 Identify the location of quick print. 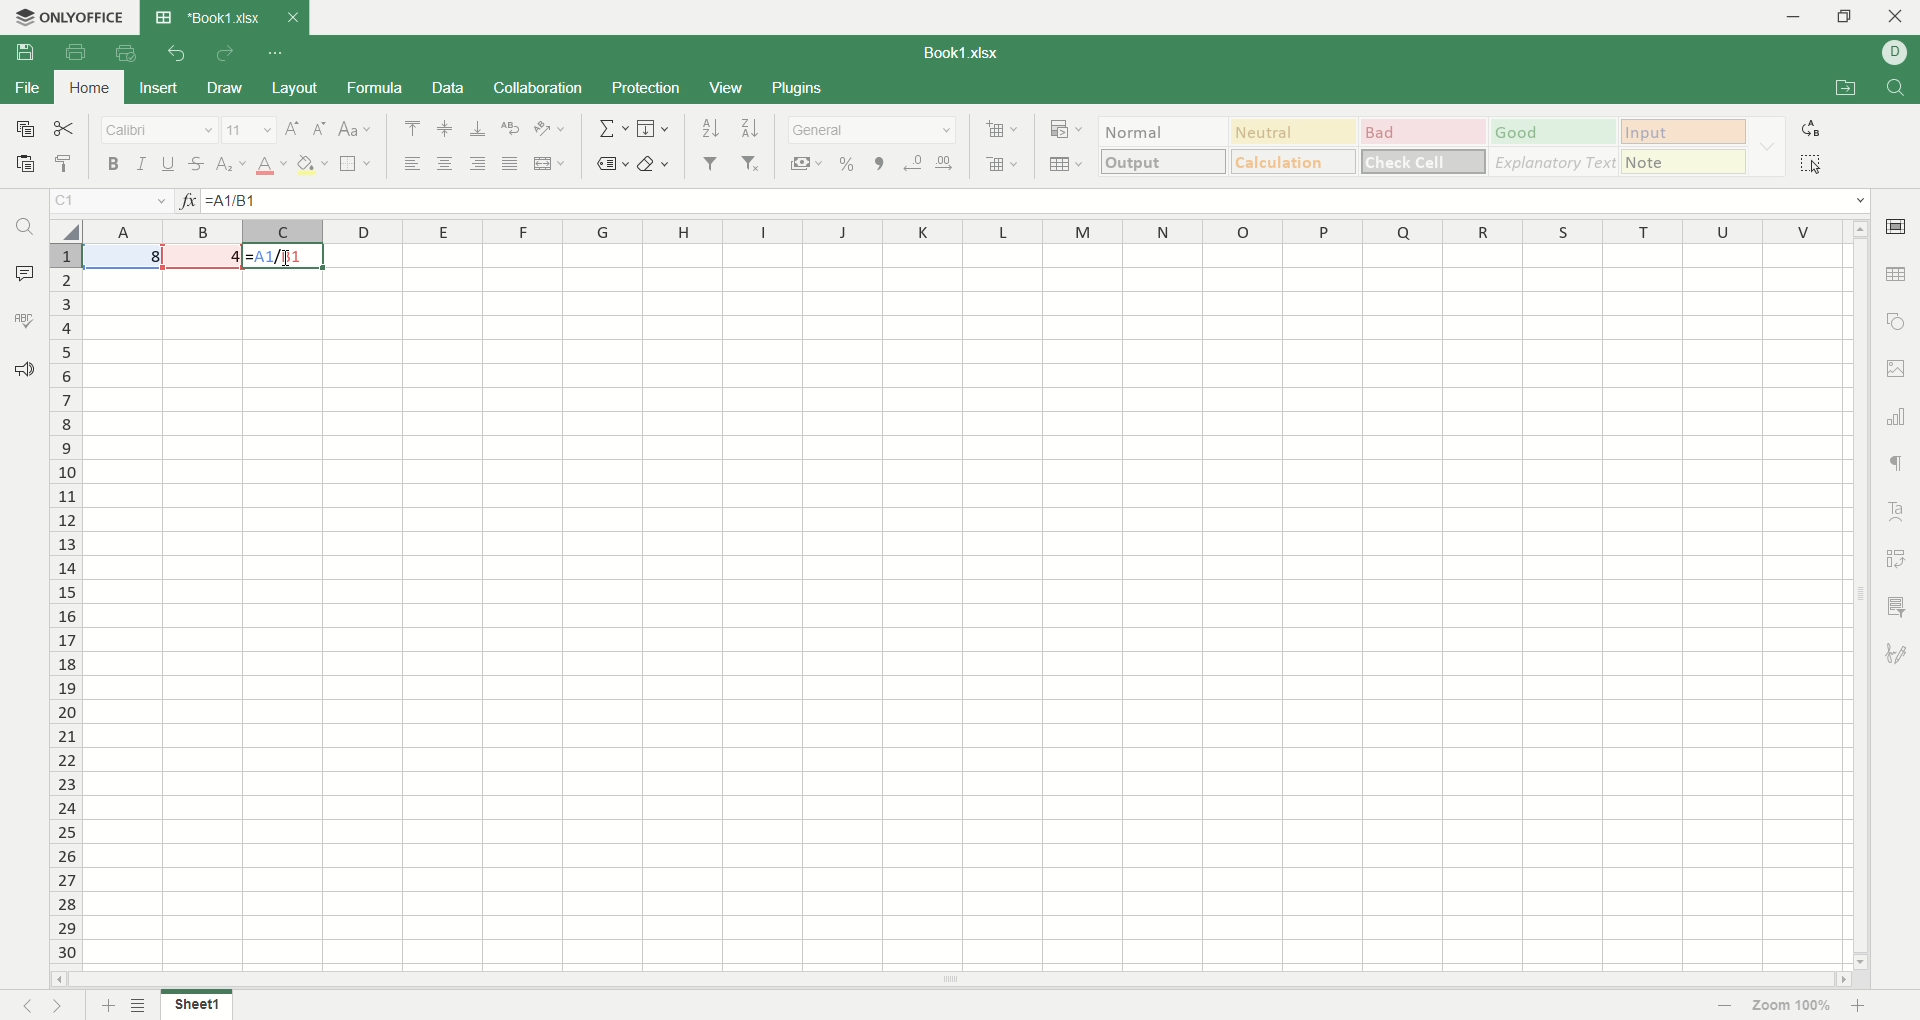
(123, 53).